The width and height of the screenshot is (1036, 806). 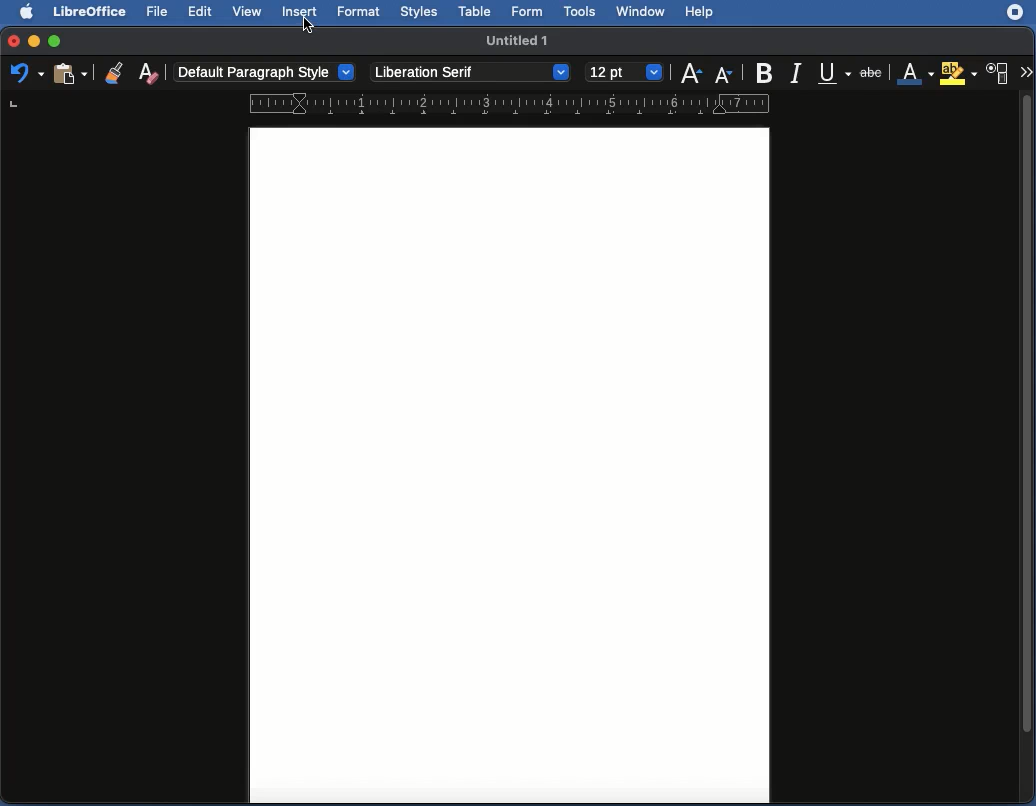 What do you see at coordinates (423, 12) in the screenshot?
I see `Styles` at bounding box center [423, 12].